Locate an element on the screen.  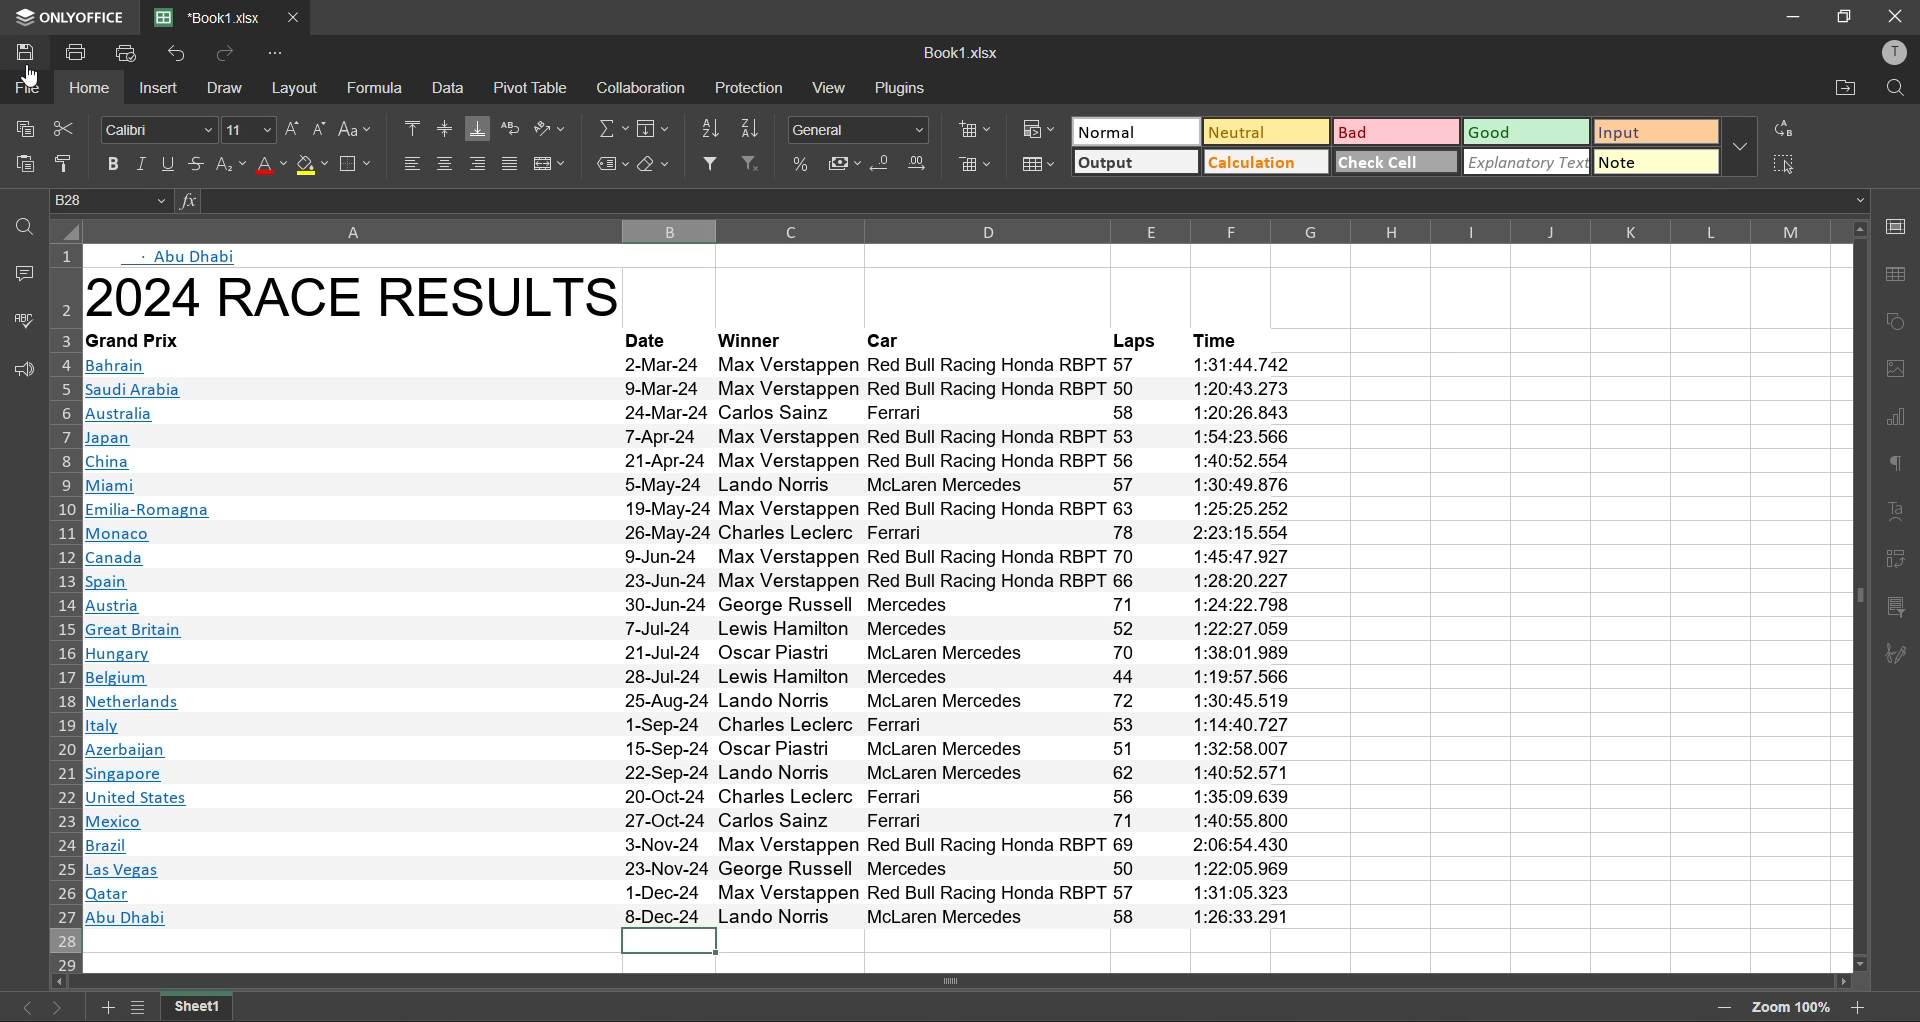
Azerbaijan 19-Sep-24 Oscar rFiastn McLaren Mercedes 21 1:32:98.007 is located at coordinates (691, 750).